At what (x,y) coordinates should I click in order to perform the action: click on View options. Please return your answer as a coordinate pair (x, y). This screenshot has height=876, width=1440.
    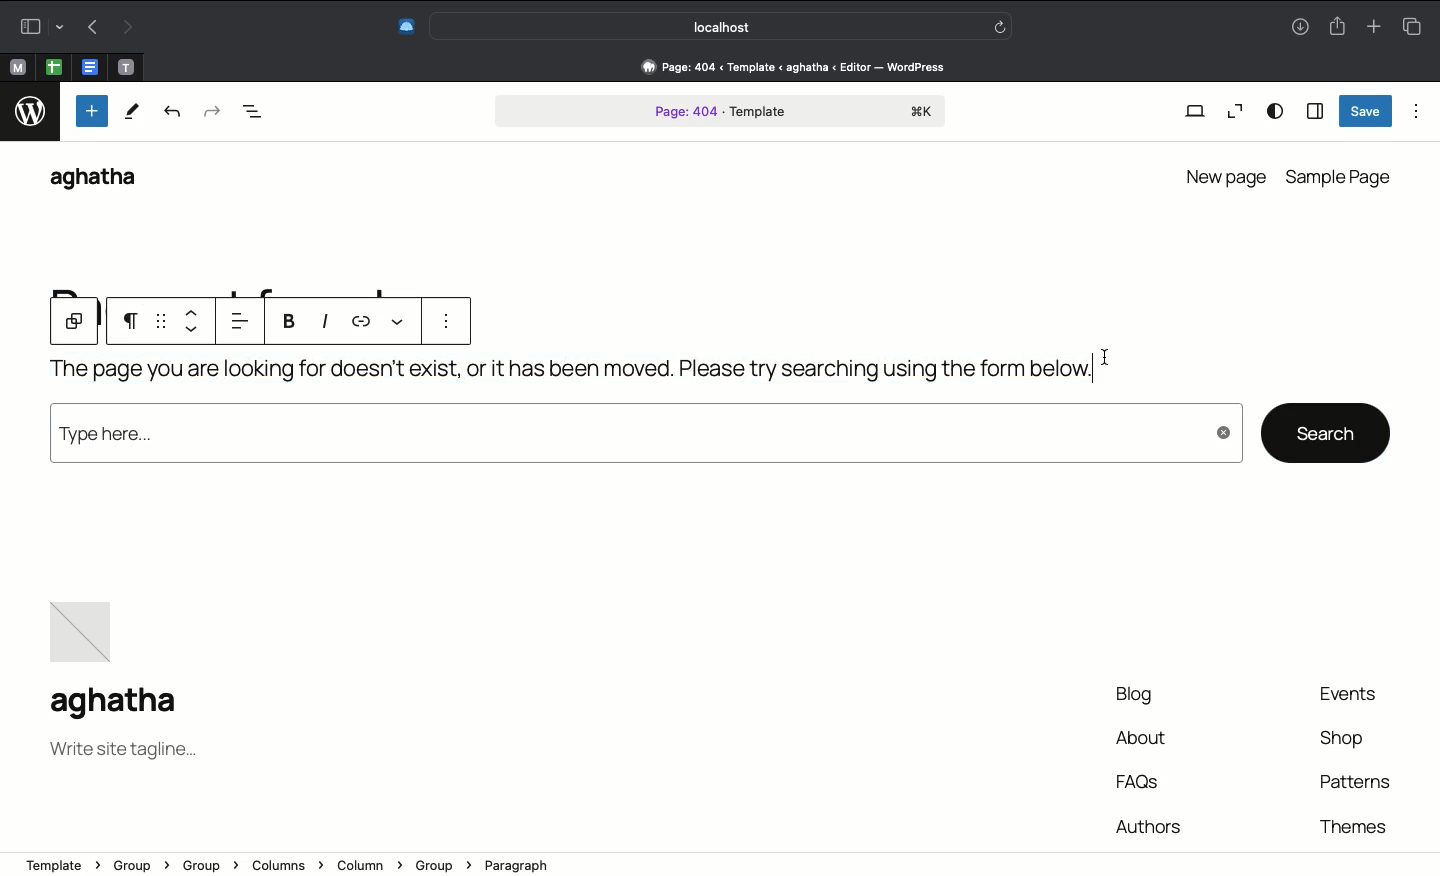
    Looking at the image, I should click on (1276, 112).